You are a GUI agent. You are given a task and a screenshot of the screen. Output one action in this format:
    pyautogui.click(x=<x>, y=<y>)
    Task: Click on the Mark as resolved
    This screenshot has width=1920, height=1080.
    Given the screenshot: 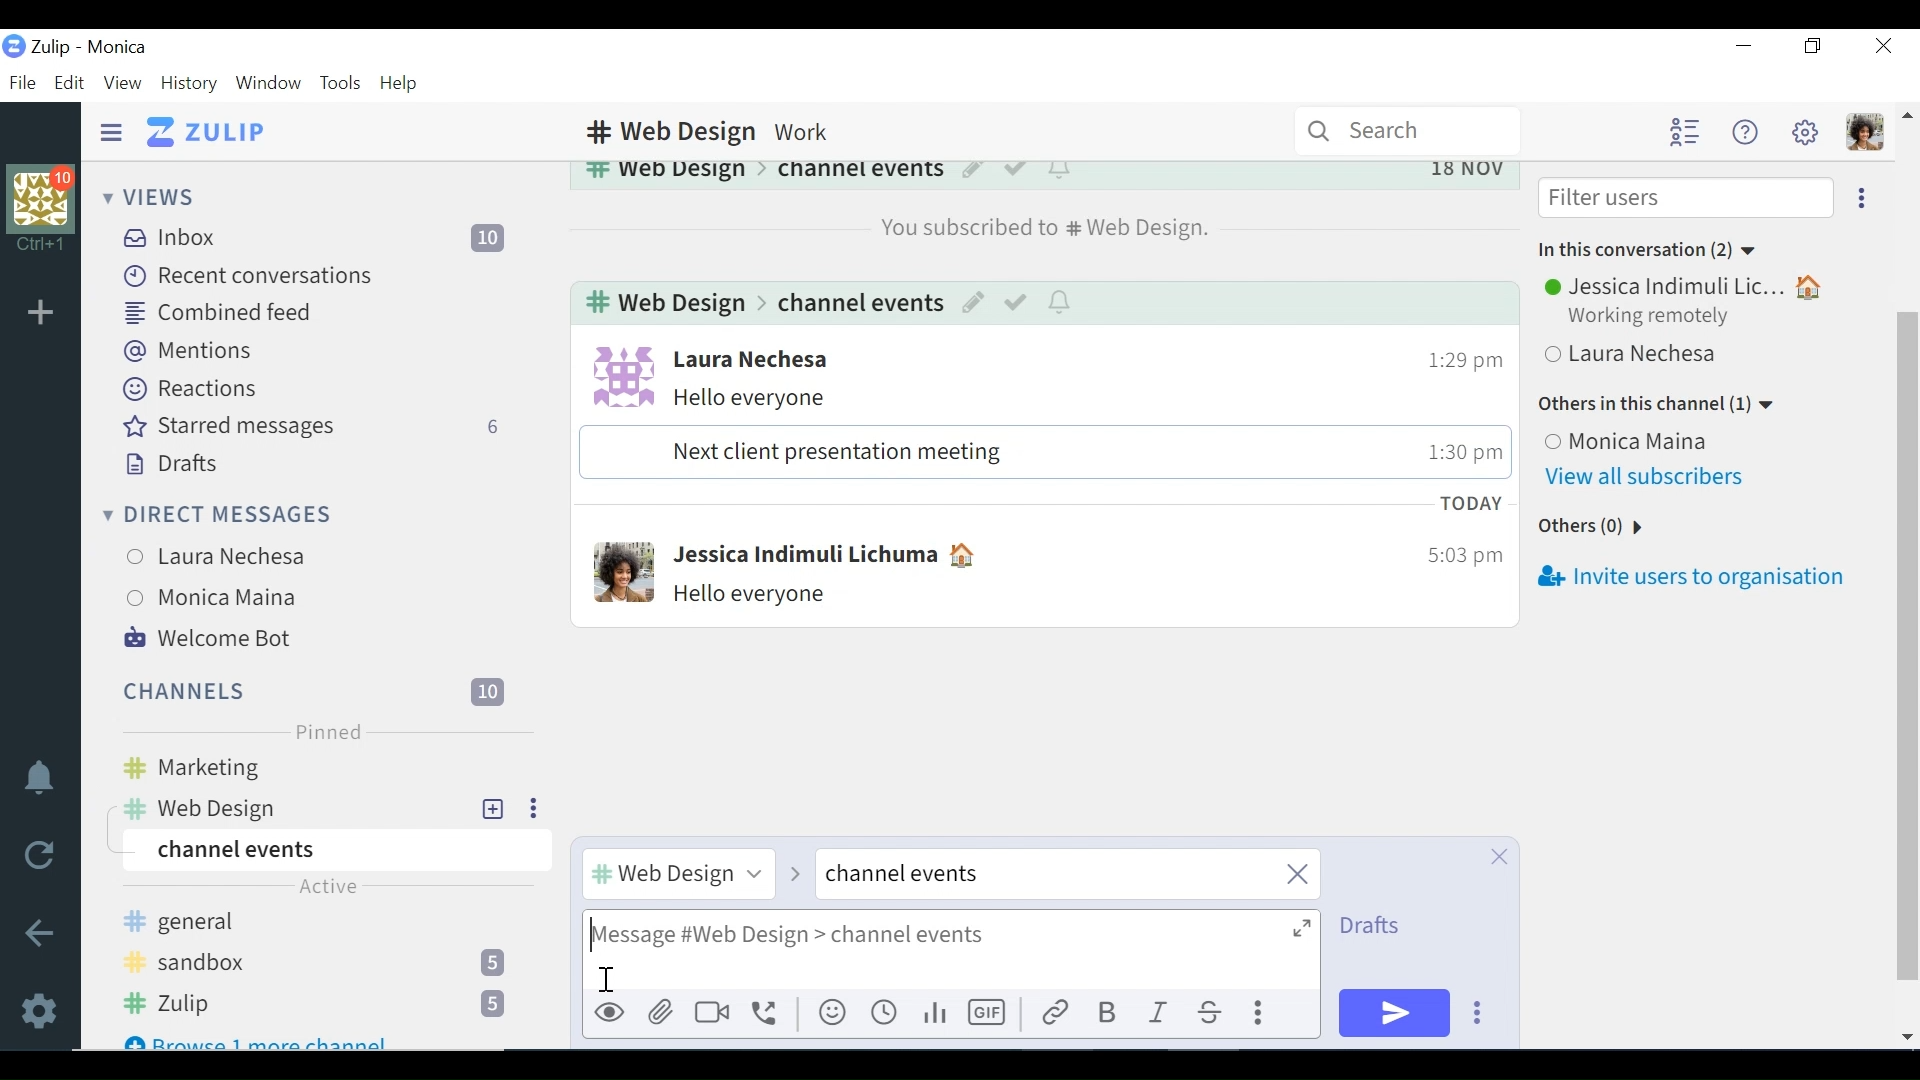 What is the action you would take?
    pyautogui.click(x=1015, y=169)
    